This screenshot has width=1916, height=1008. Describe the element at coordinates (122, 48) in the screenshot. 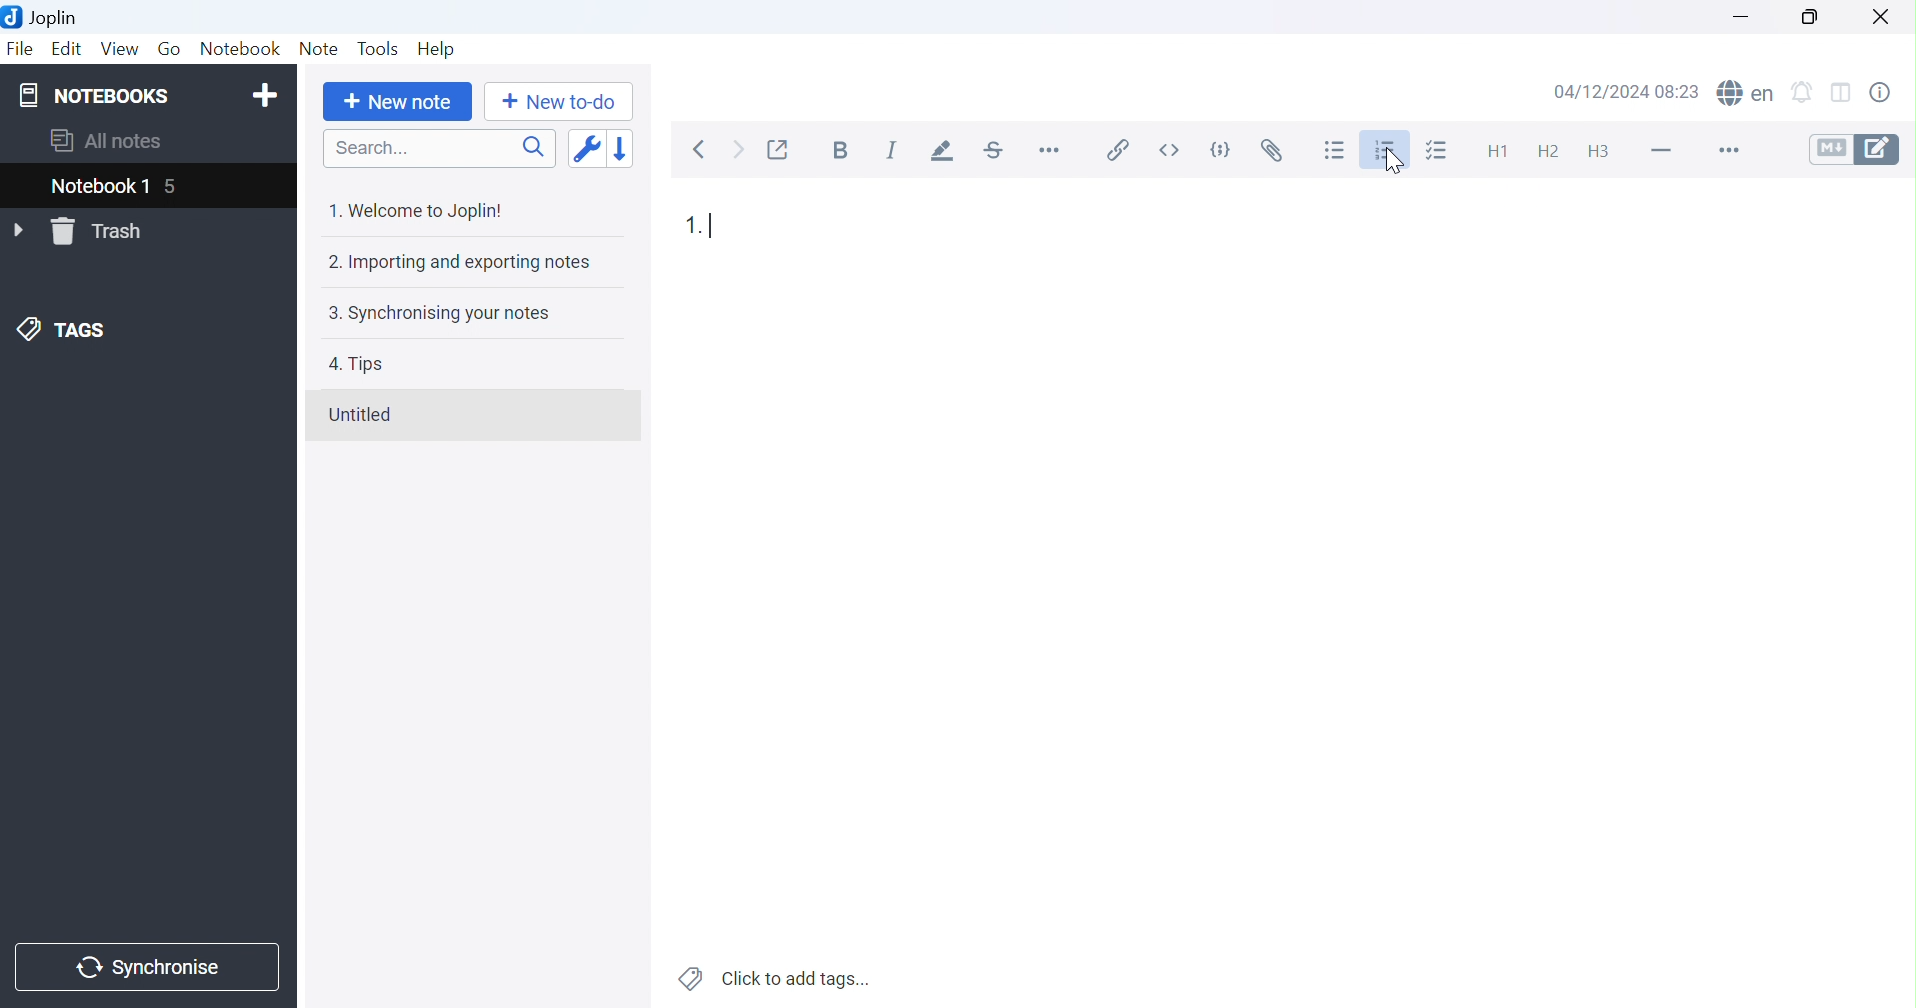

I see `View` at that location.